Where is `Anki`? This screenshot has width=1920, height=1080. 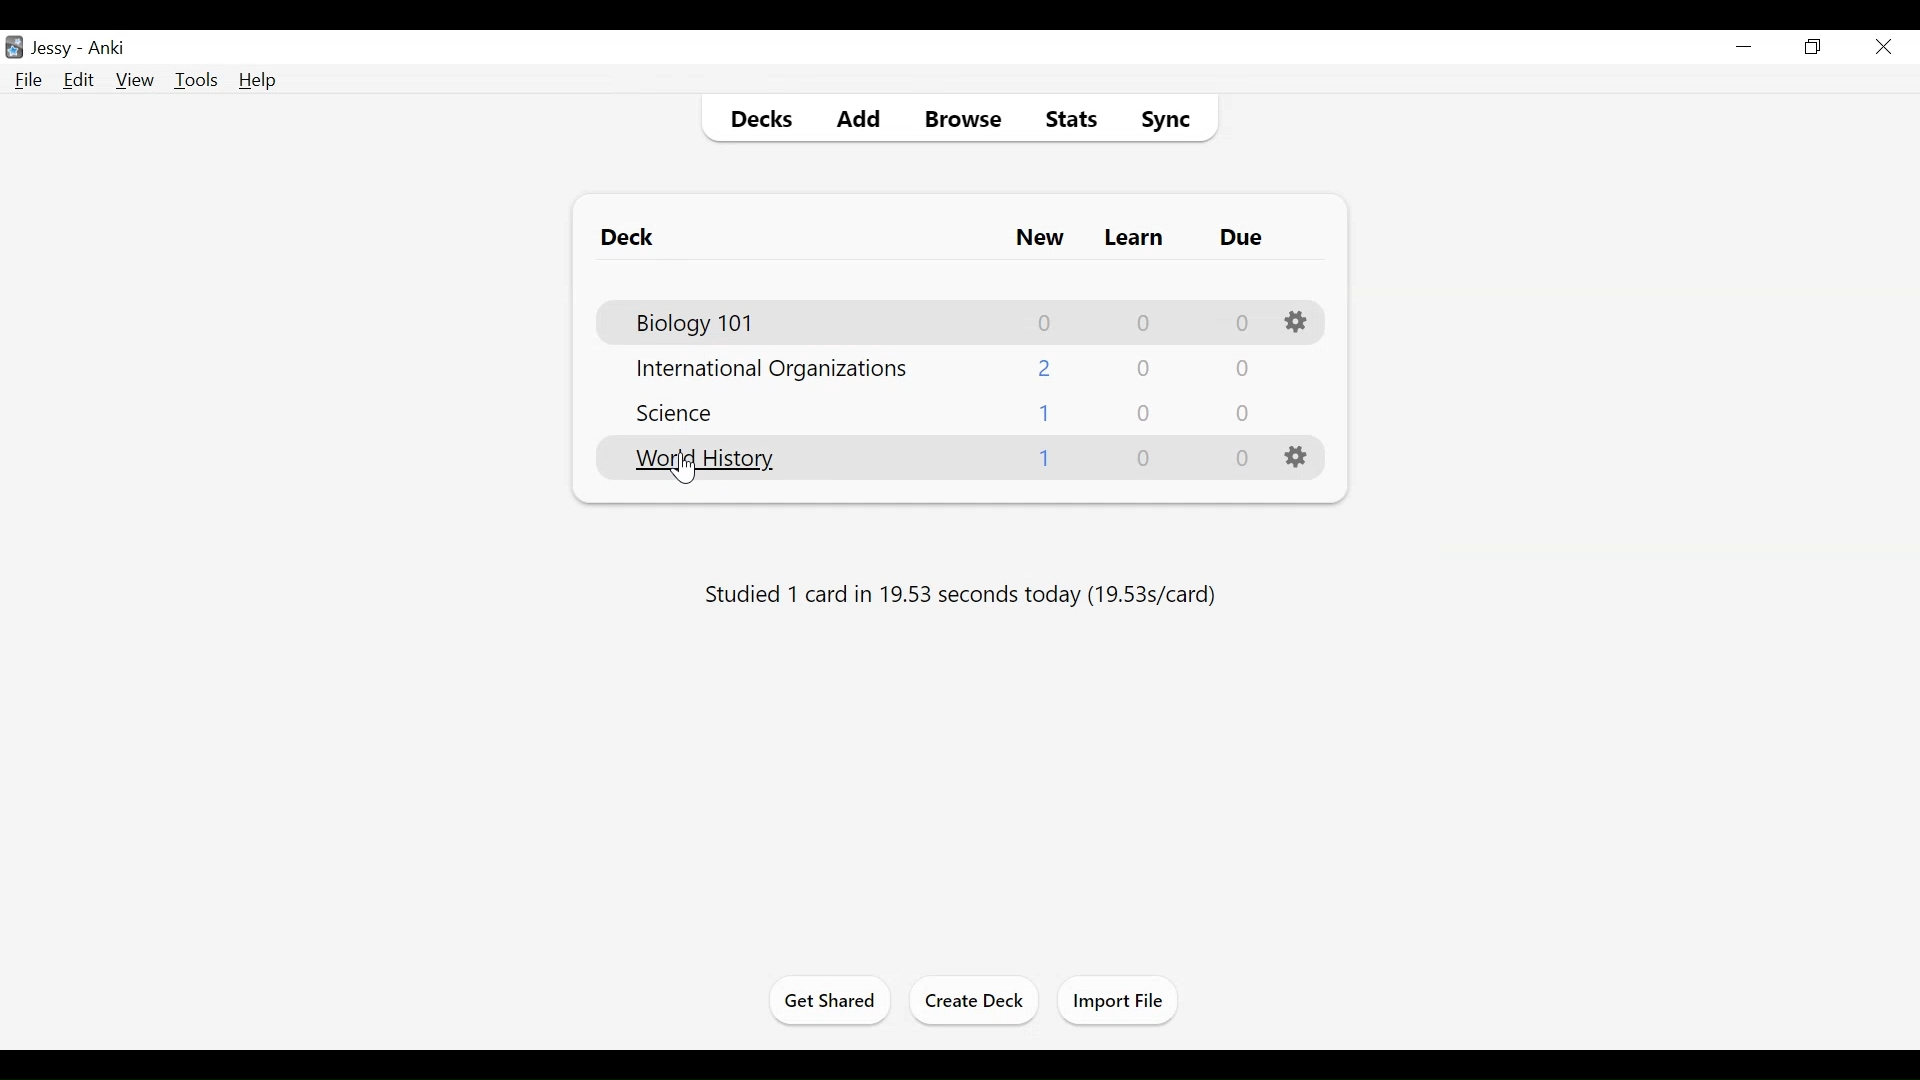
Anki is located at coordinates (109, 50).